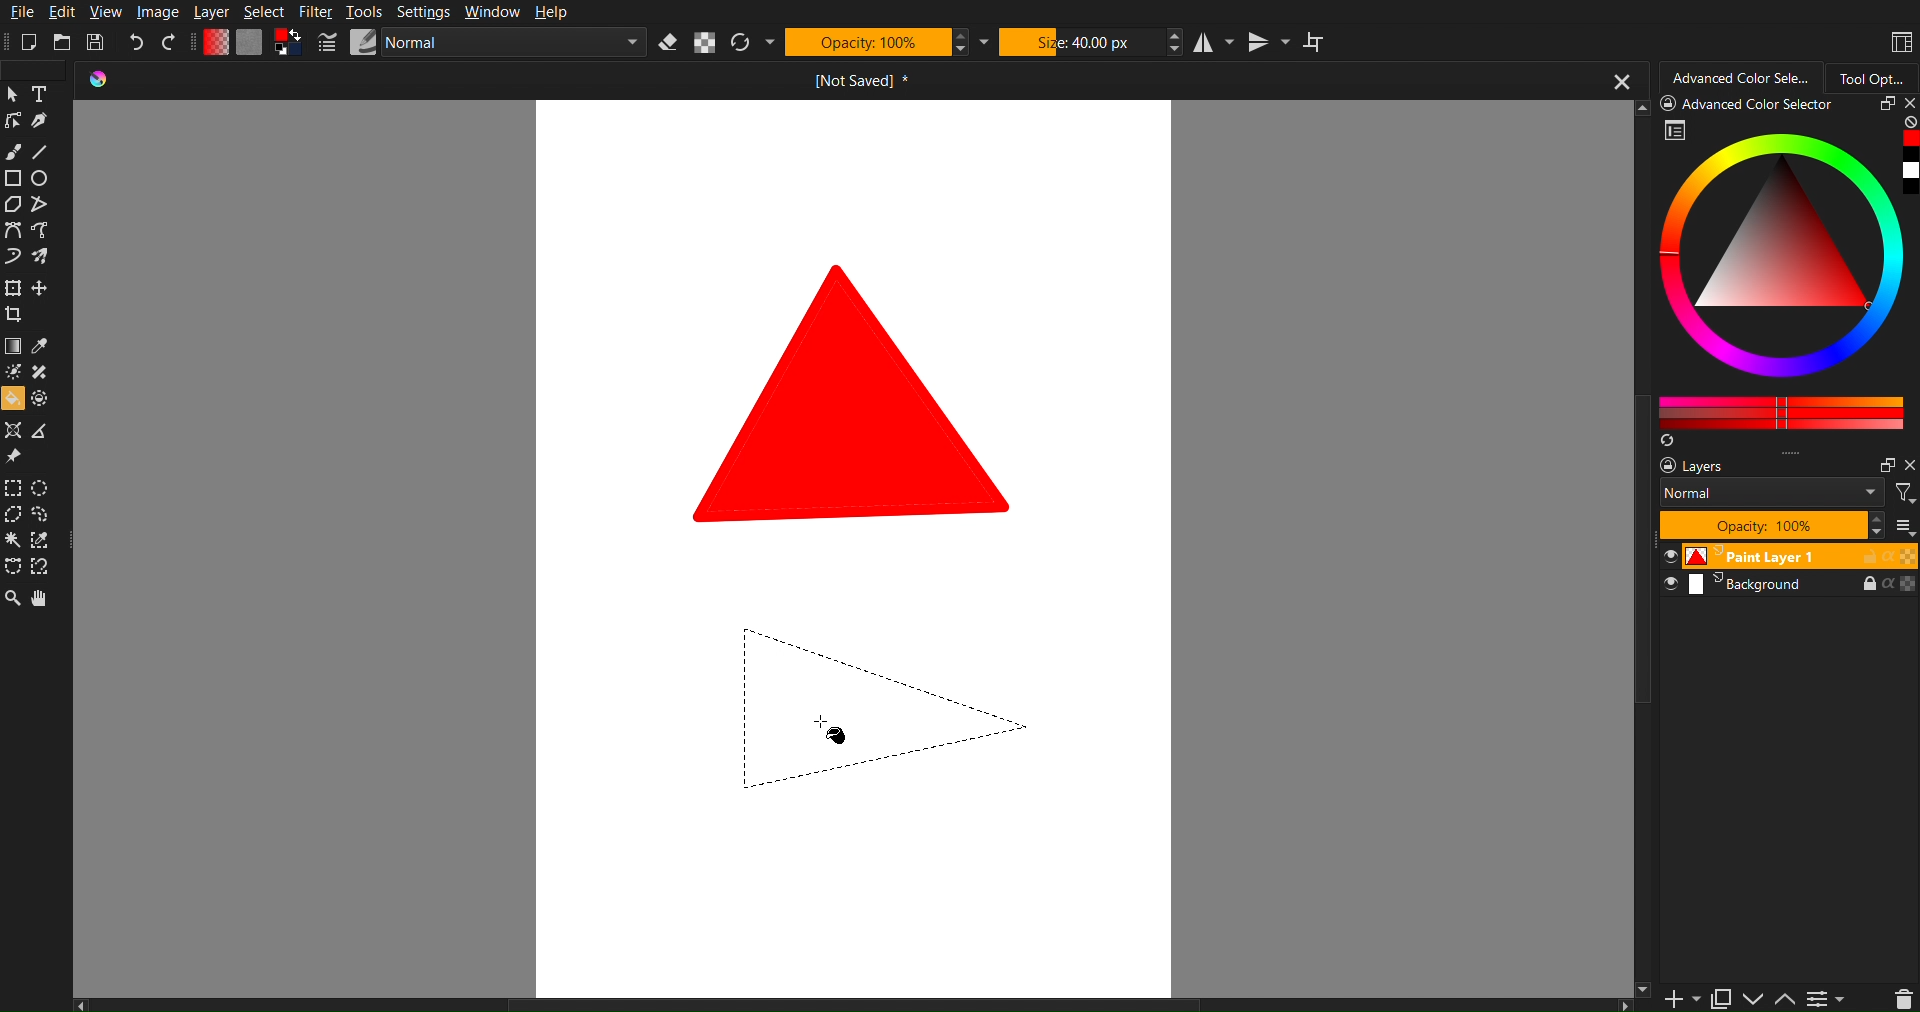 The image size is (1920, 1012). Describe the element at coordinates (494, 11) in the screenshot. I see `Window` at that location.